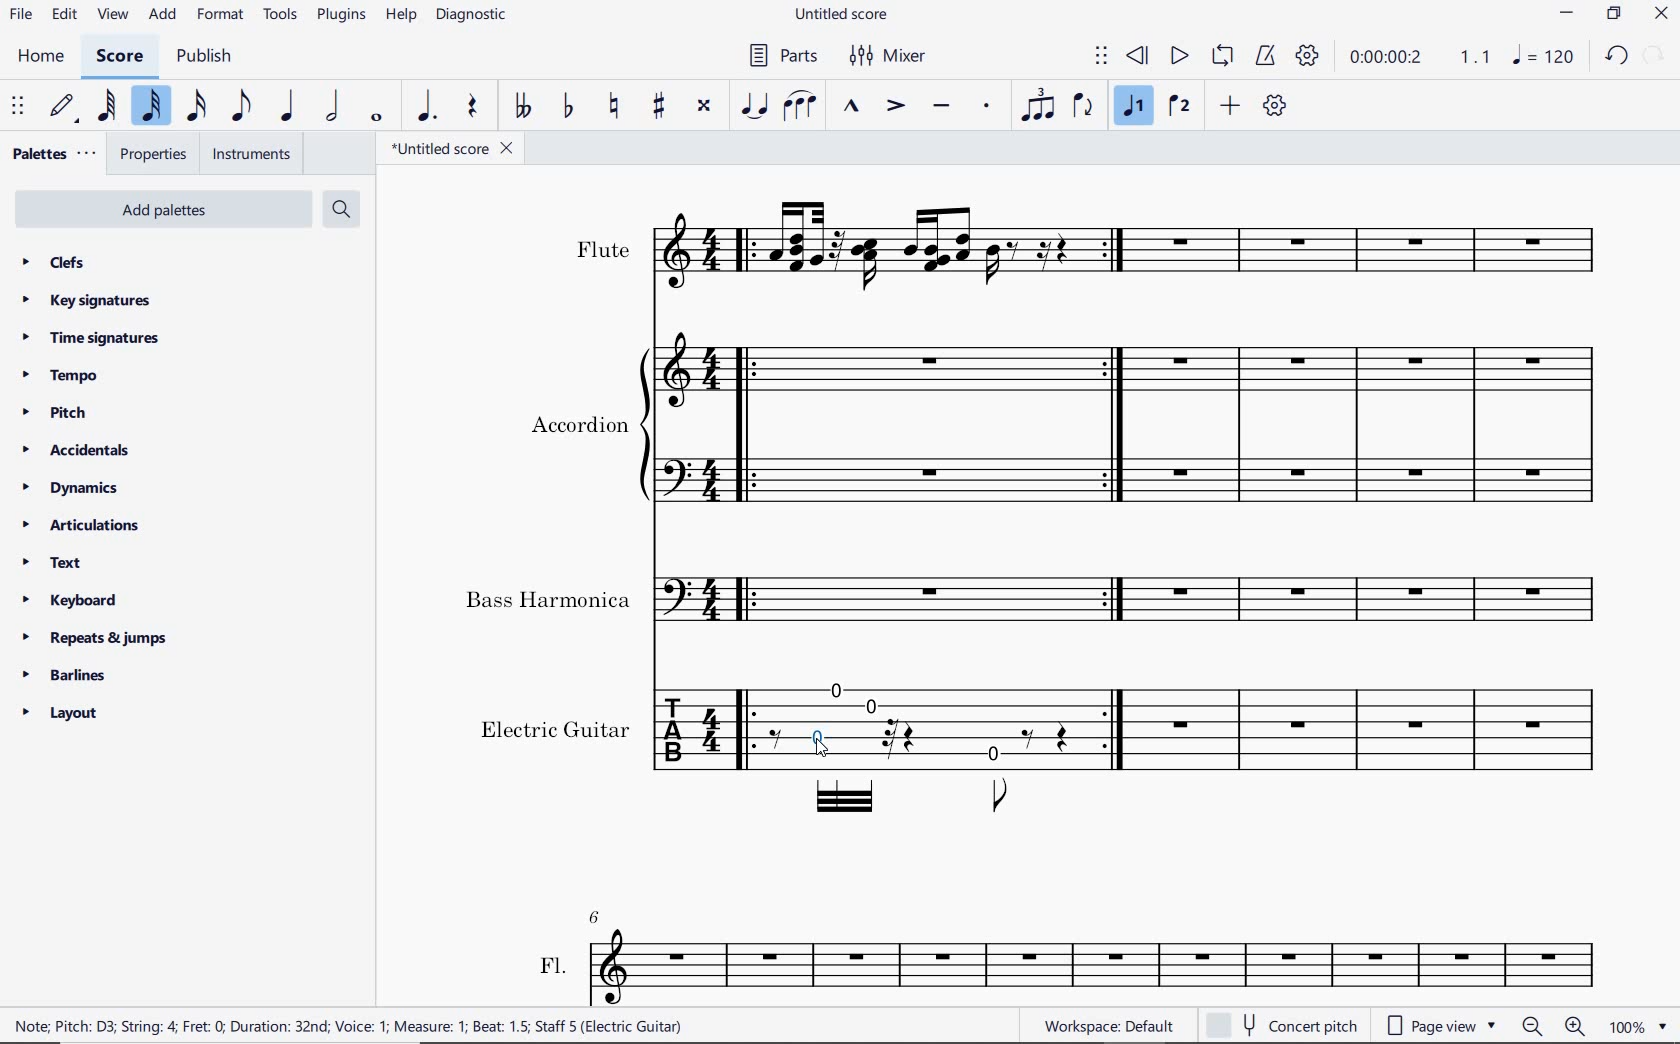  Describe the element at coordinates (1614, 57) in the screenshot. I see `undo` at that location.